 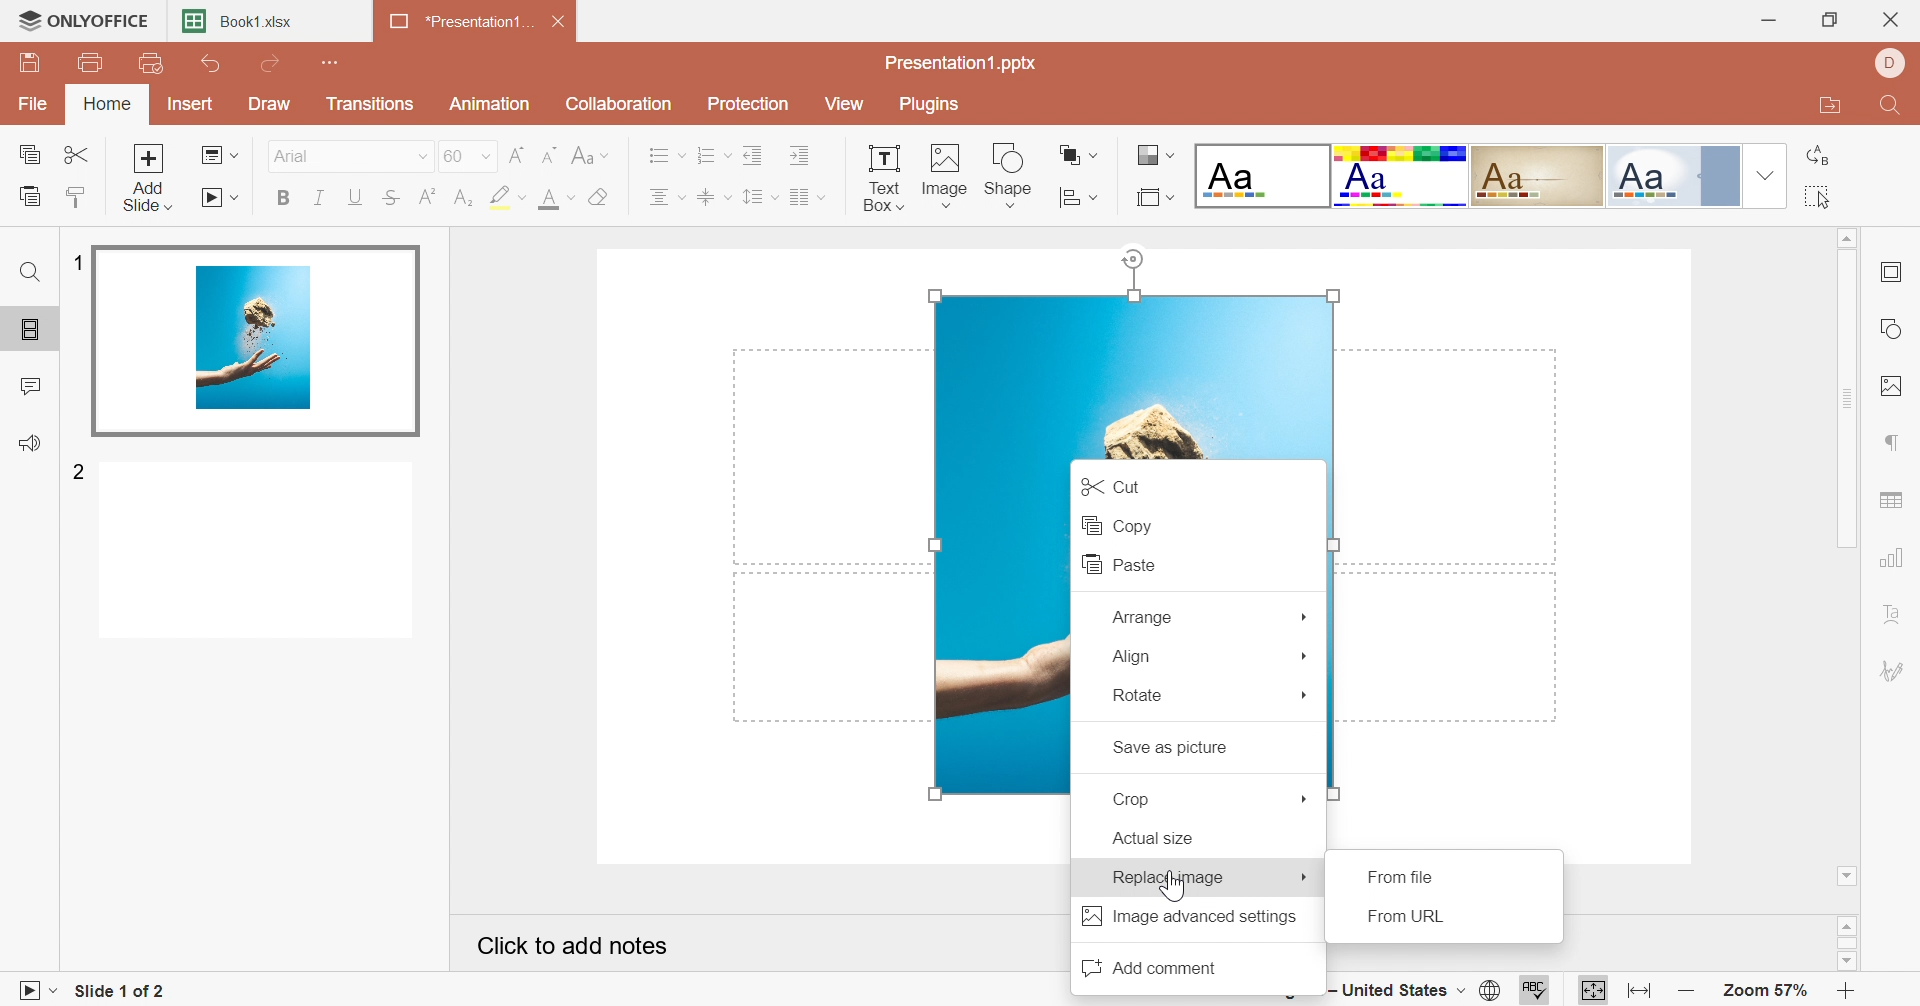 I want to click on Click to add notes, so click(x=574, y=943).